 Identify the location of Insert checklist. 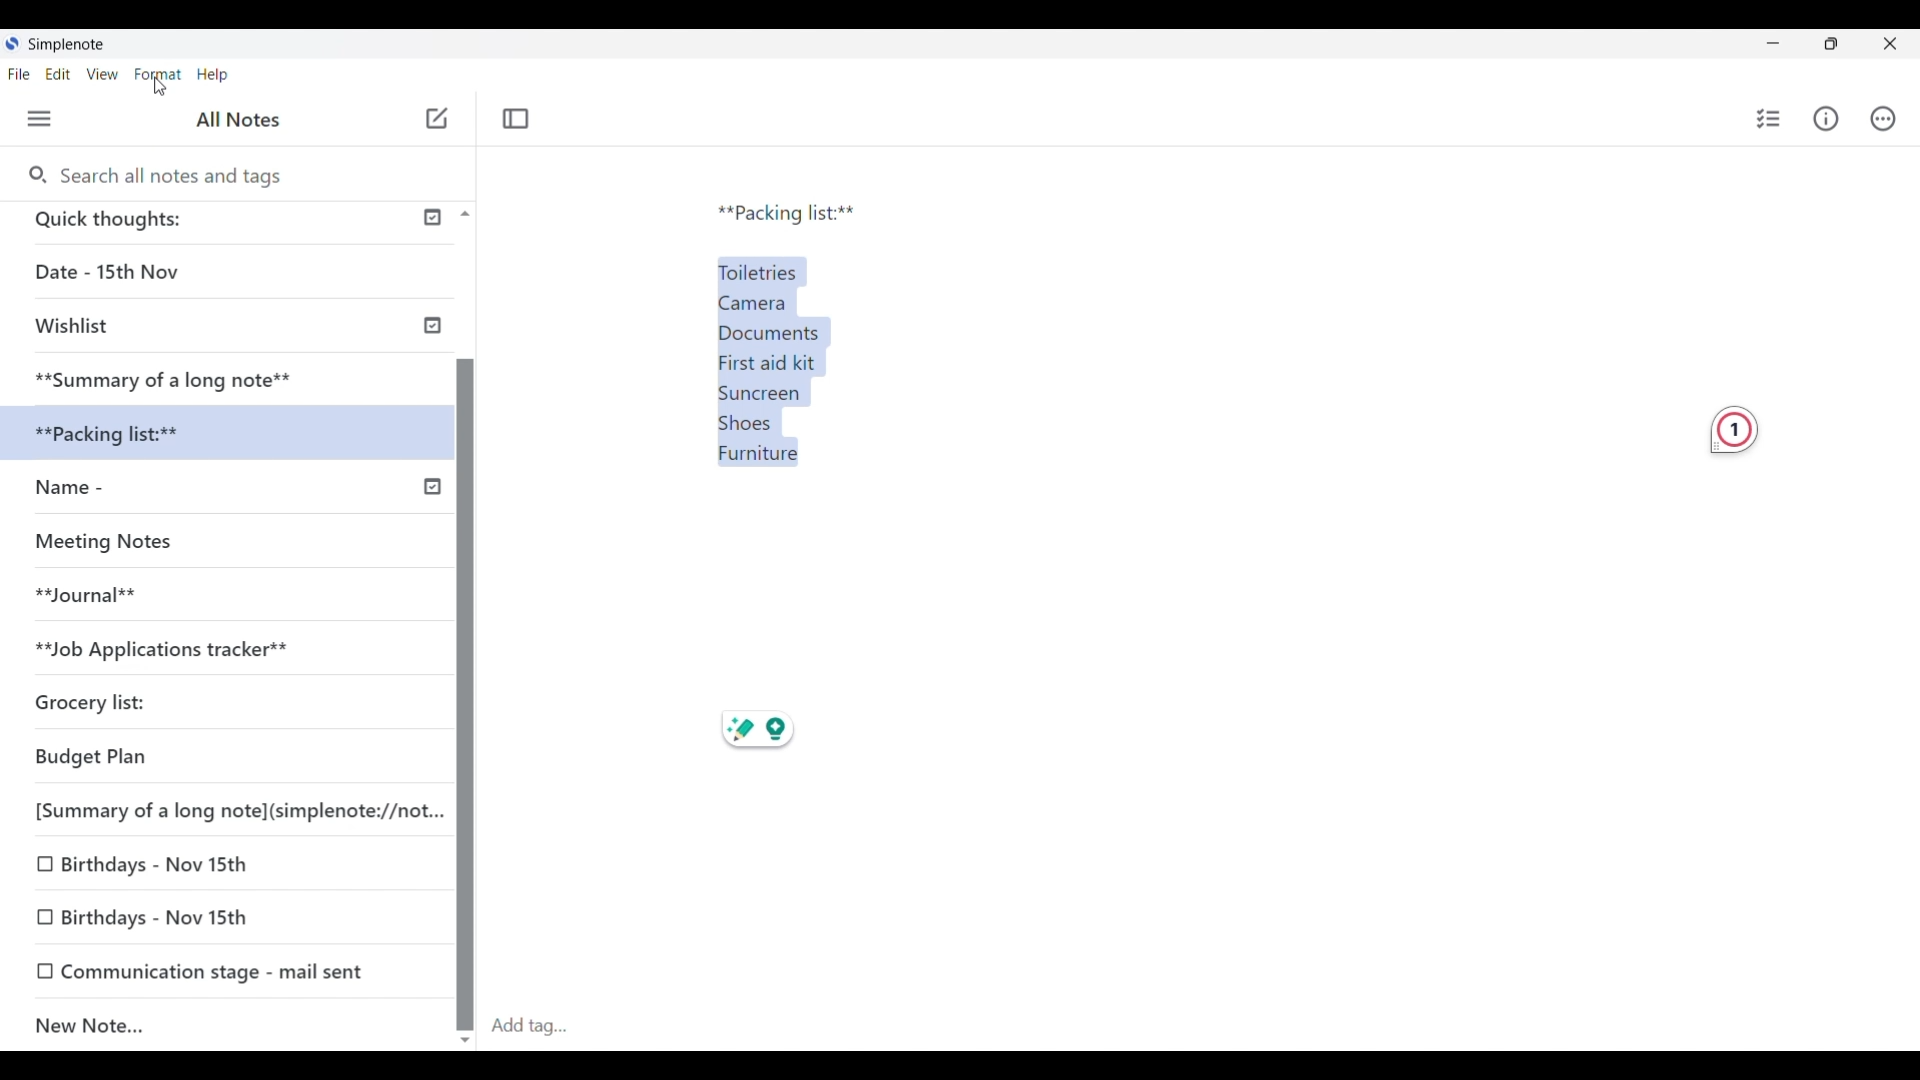
(1770, 119).